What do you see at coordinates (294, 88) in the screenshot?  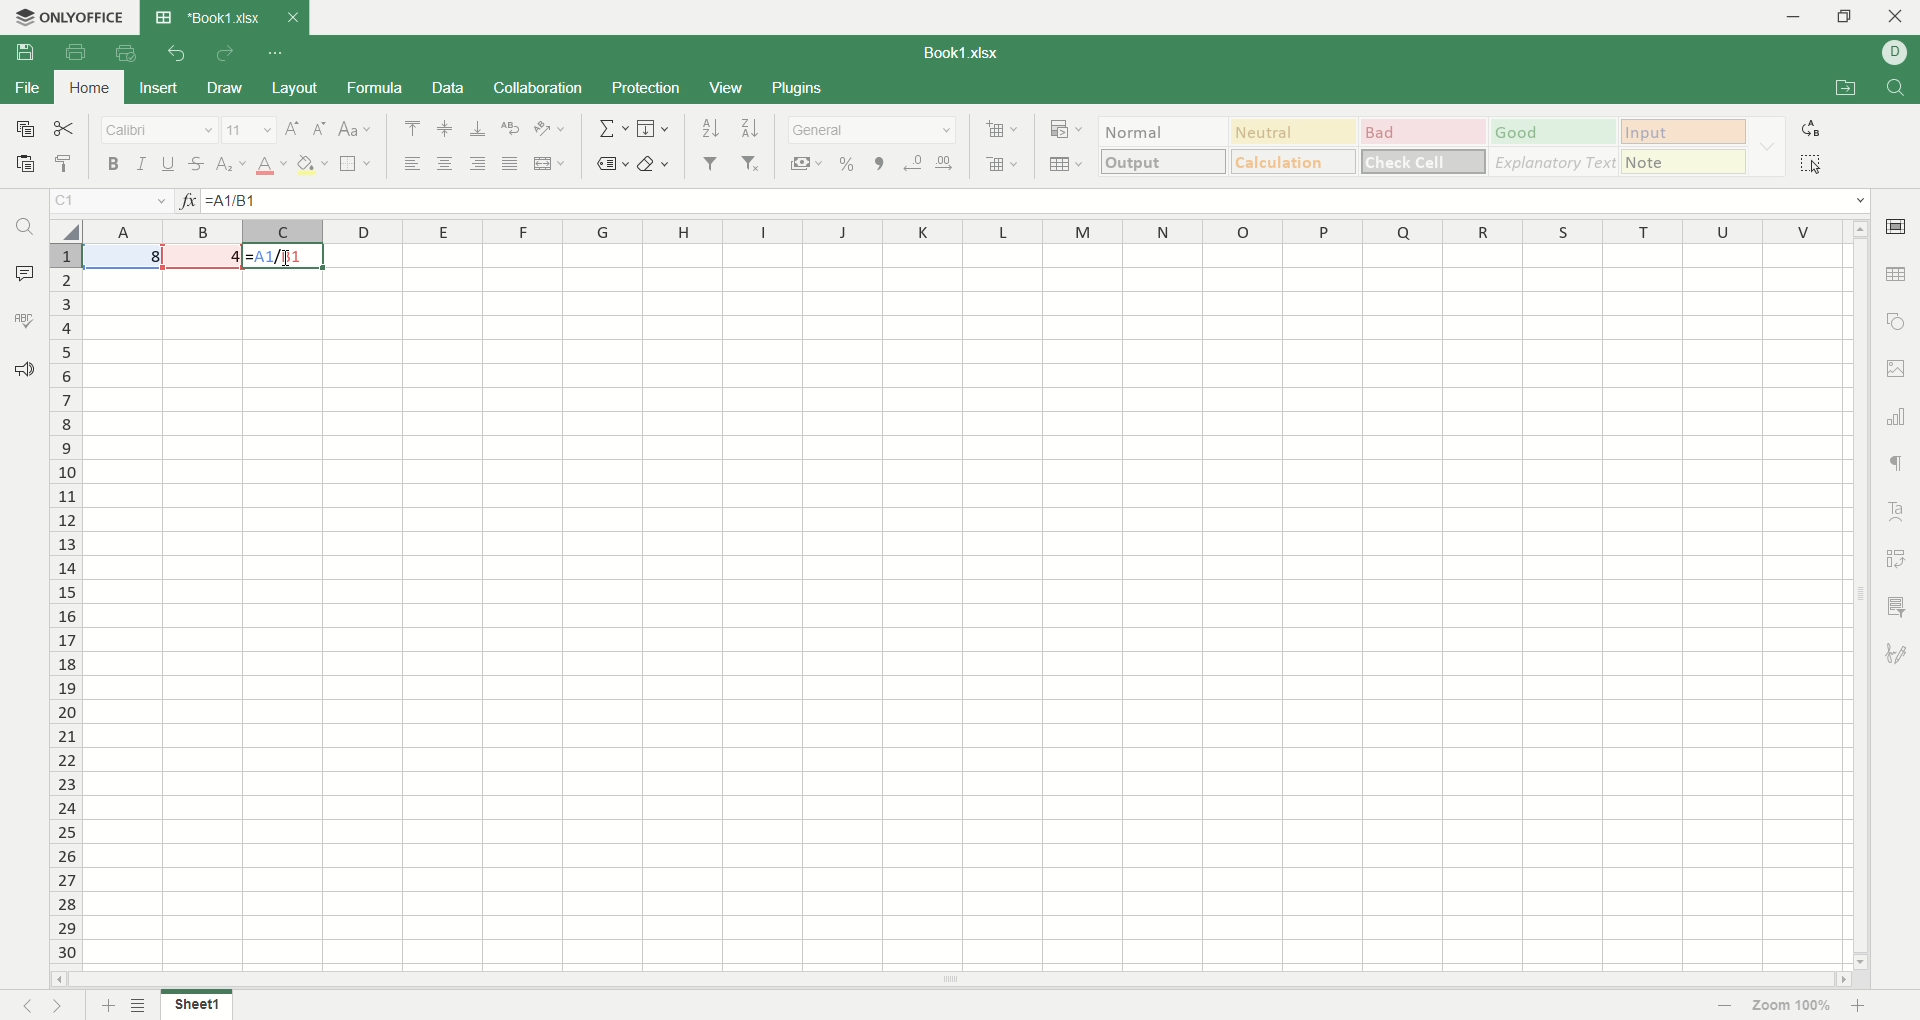 I see `layout` at bounding box center [294, 88].